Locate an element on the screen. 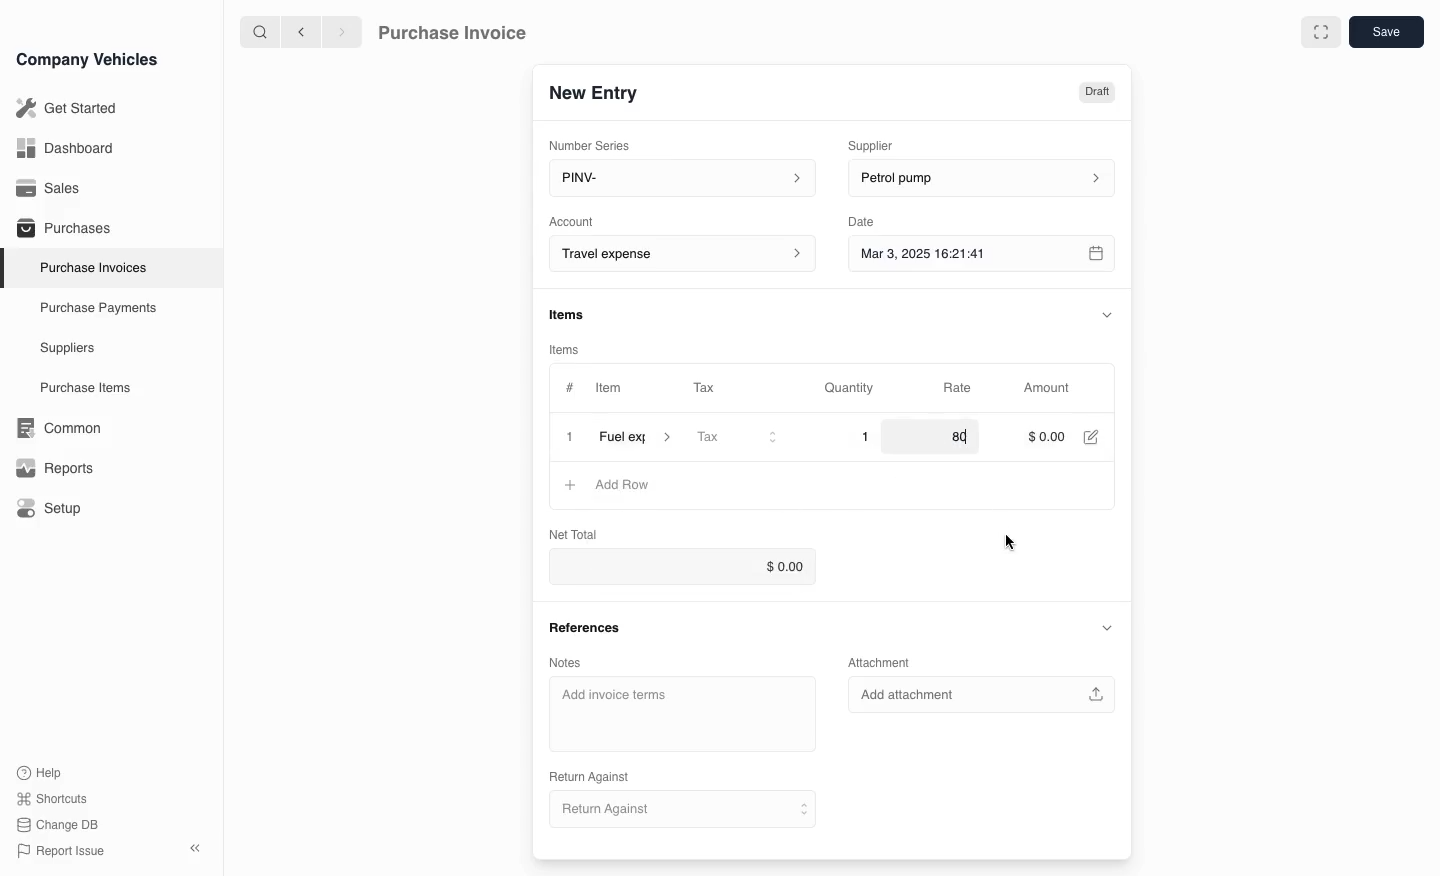 The width and height of the screenshot is (1440, 876). Purchase Payments is located at coordinates (96, 308).